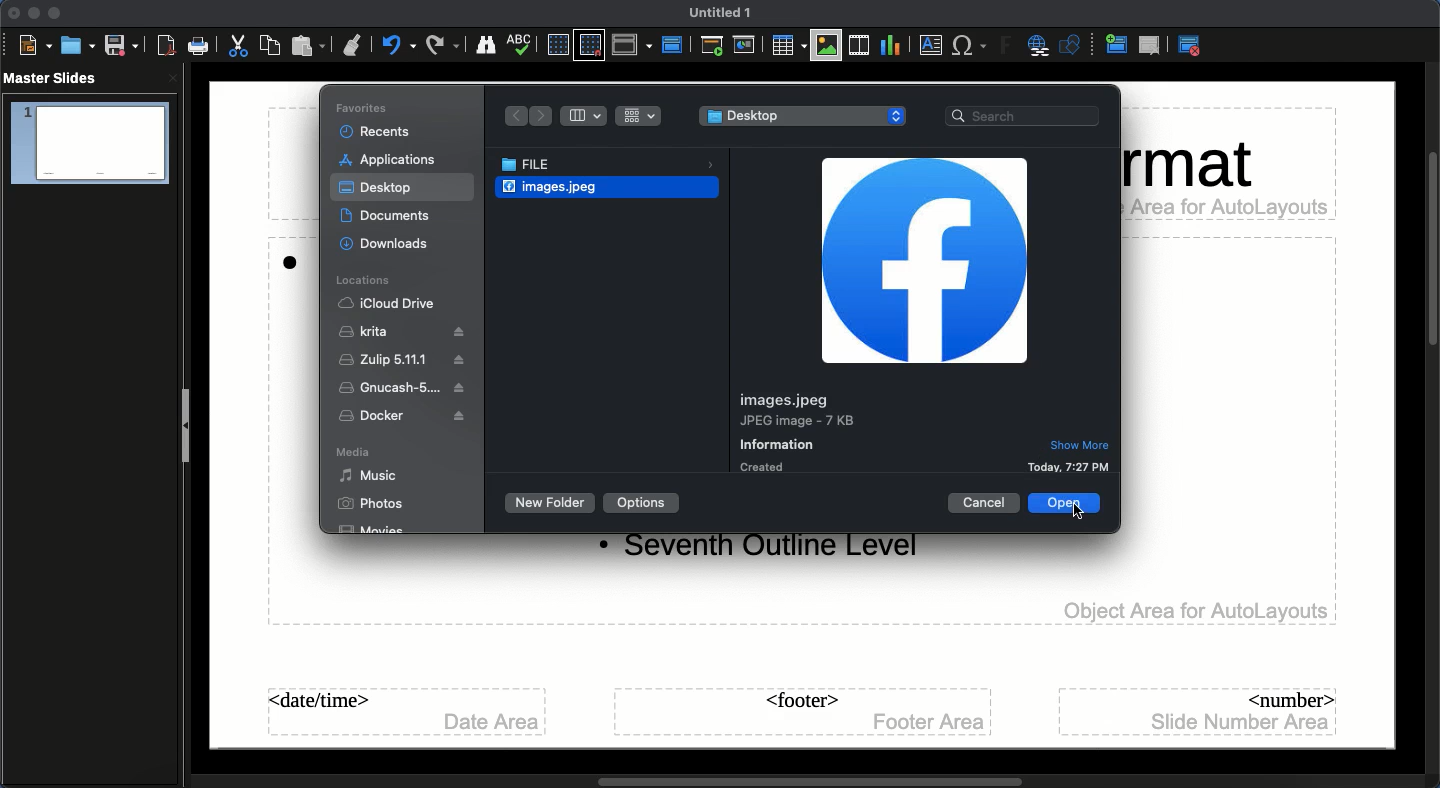 The image size is (1440, 788). Describe the element at coordinates (374, 530) in the screenshot. I see `Movie` at that location.